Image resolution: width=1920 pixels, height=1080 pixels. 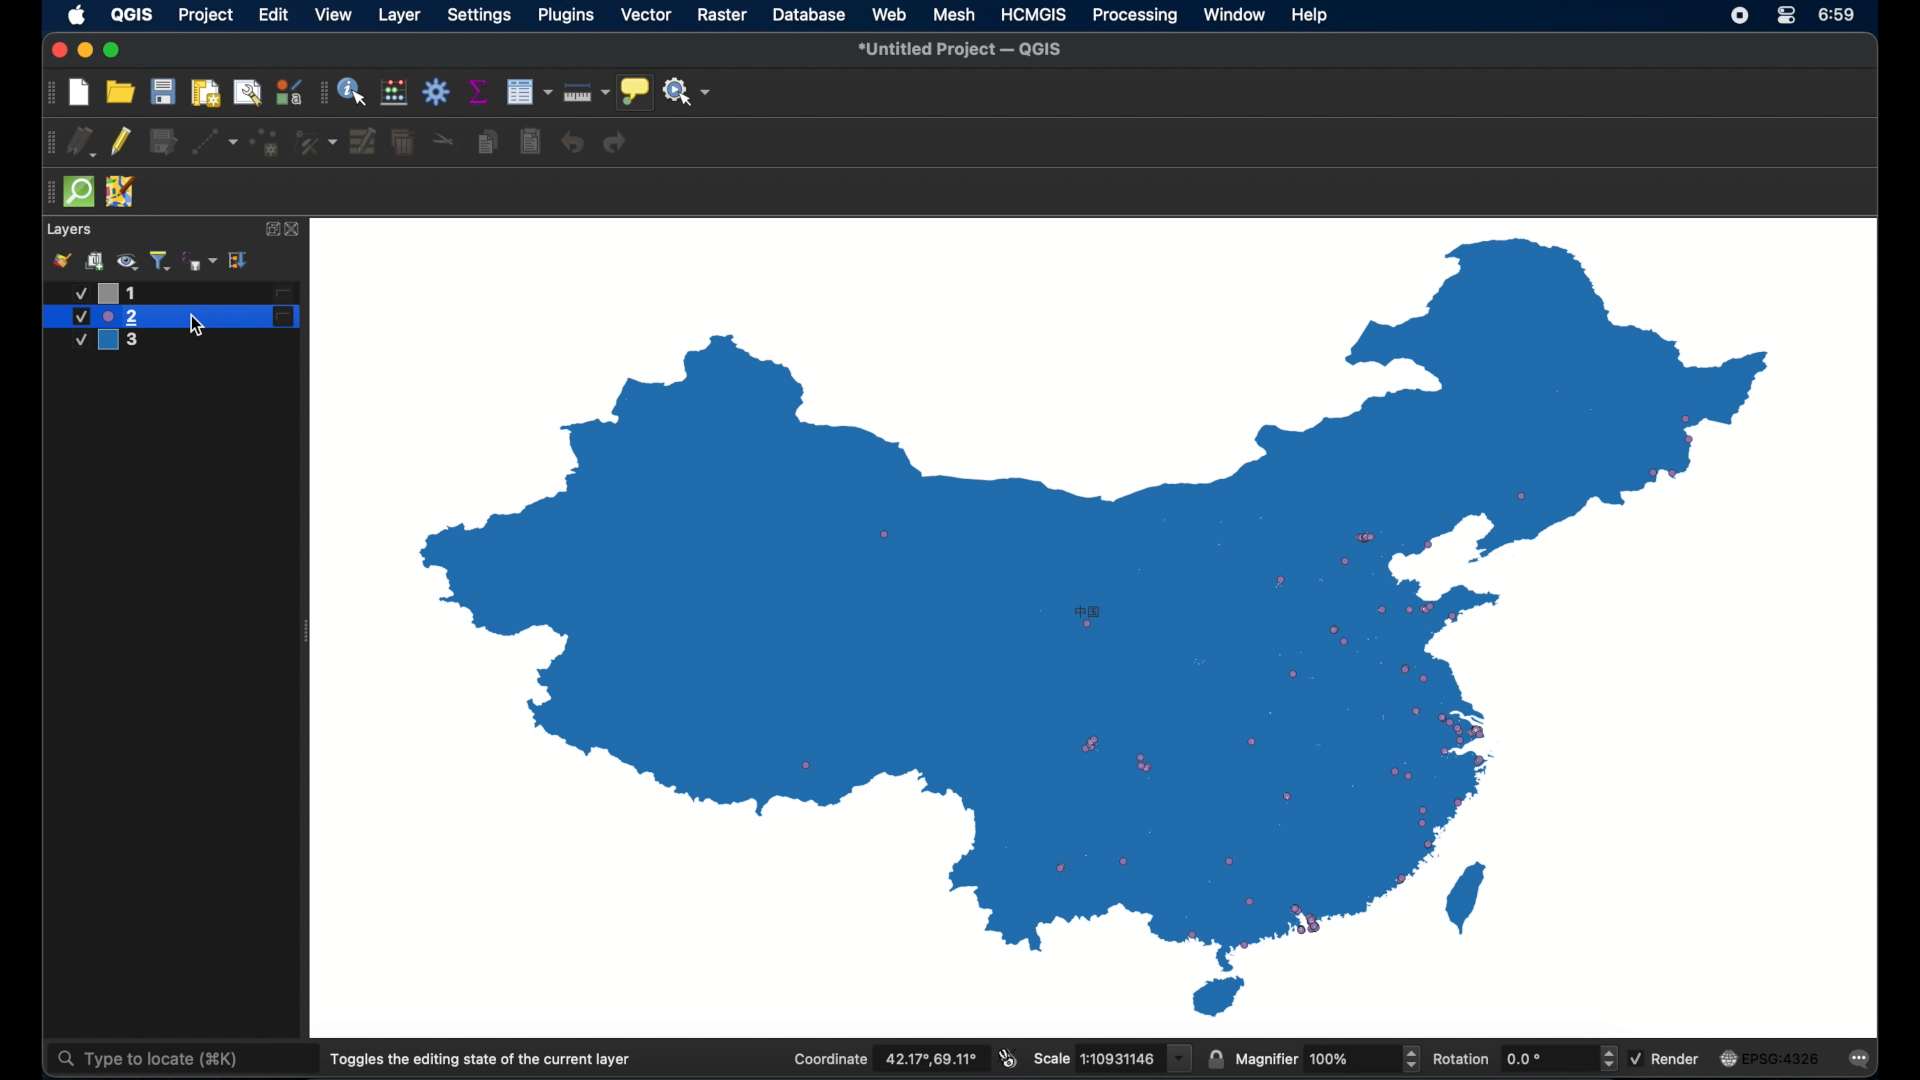 I want to click on expand, so click(x=269, y=229).